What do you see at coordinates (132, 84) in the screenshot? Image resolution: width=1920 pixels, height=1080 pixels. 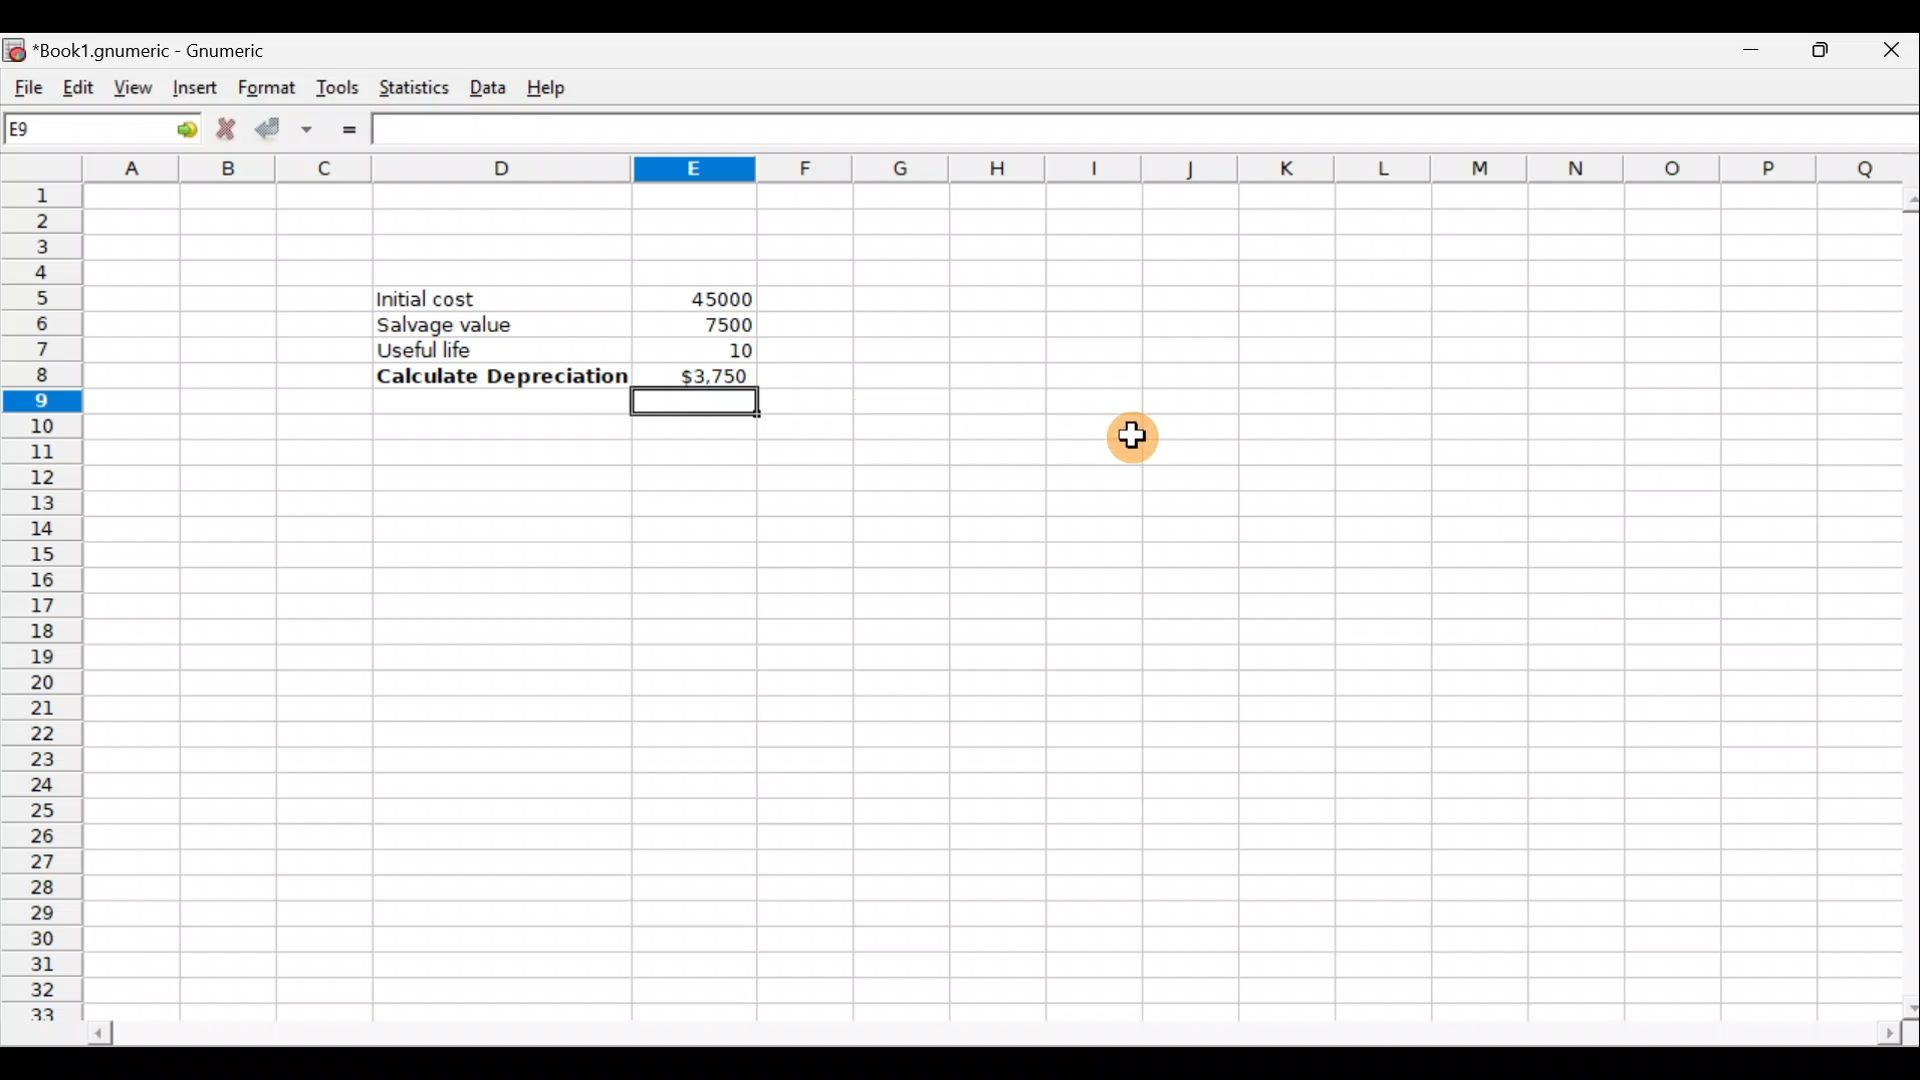 I see `View` at bounding box center [132, 84].